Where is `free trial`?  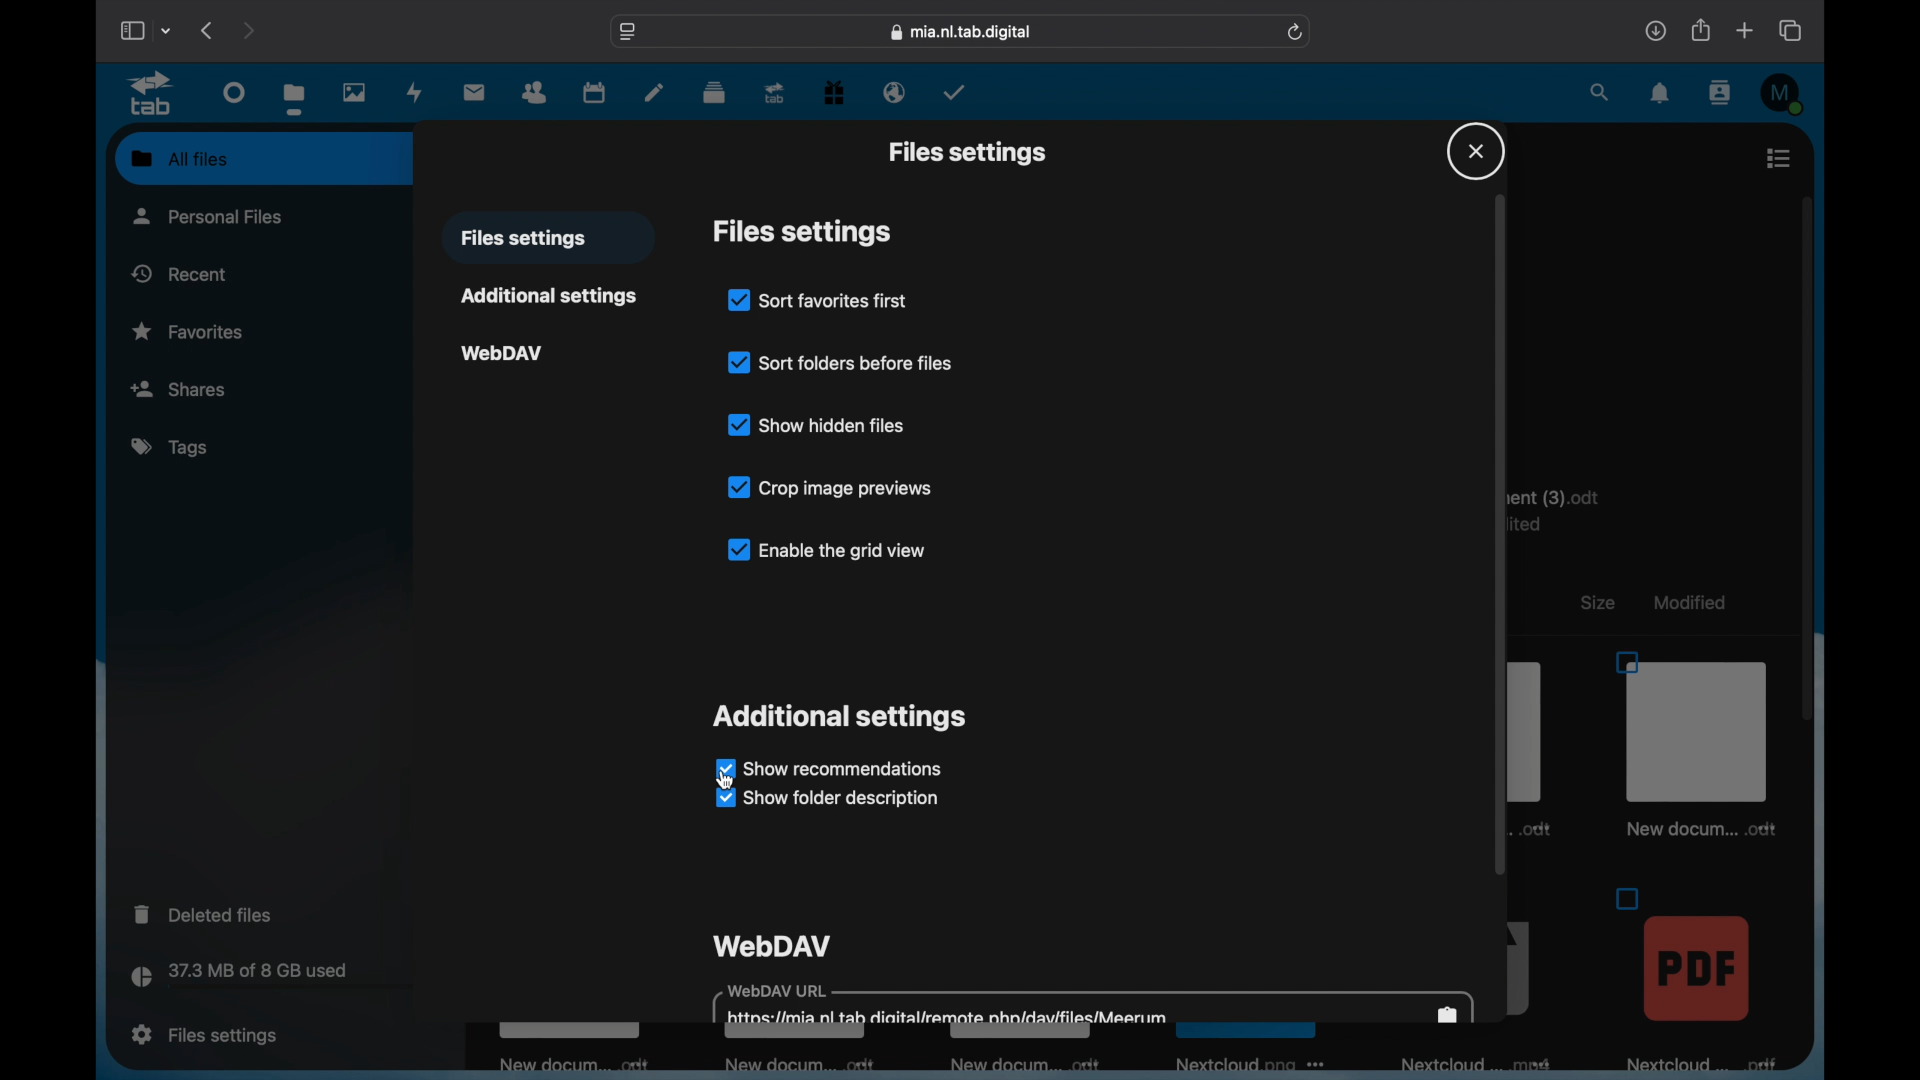 free trial is located at coordinates (834, 94).